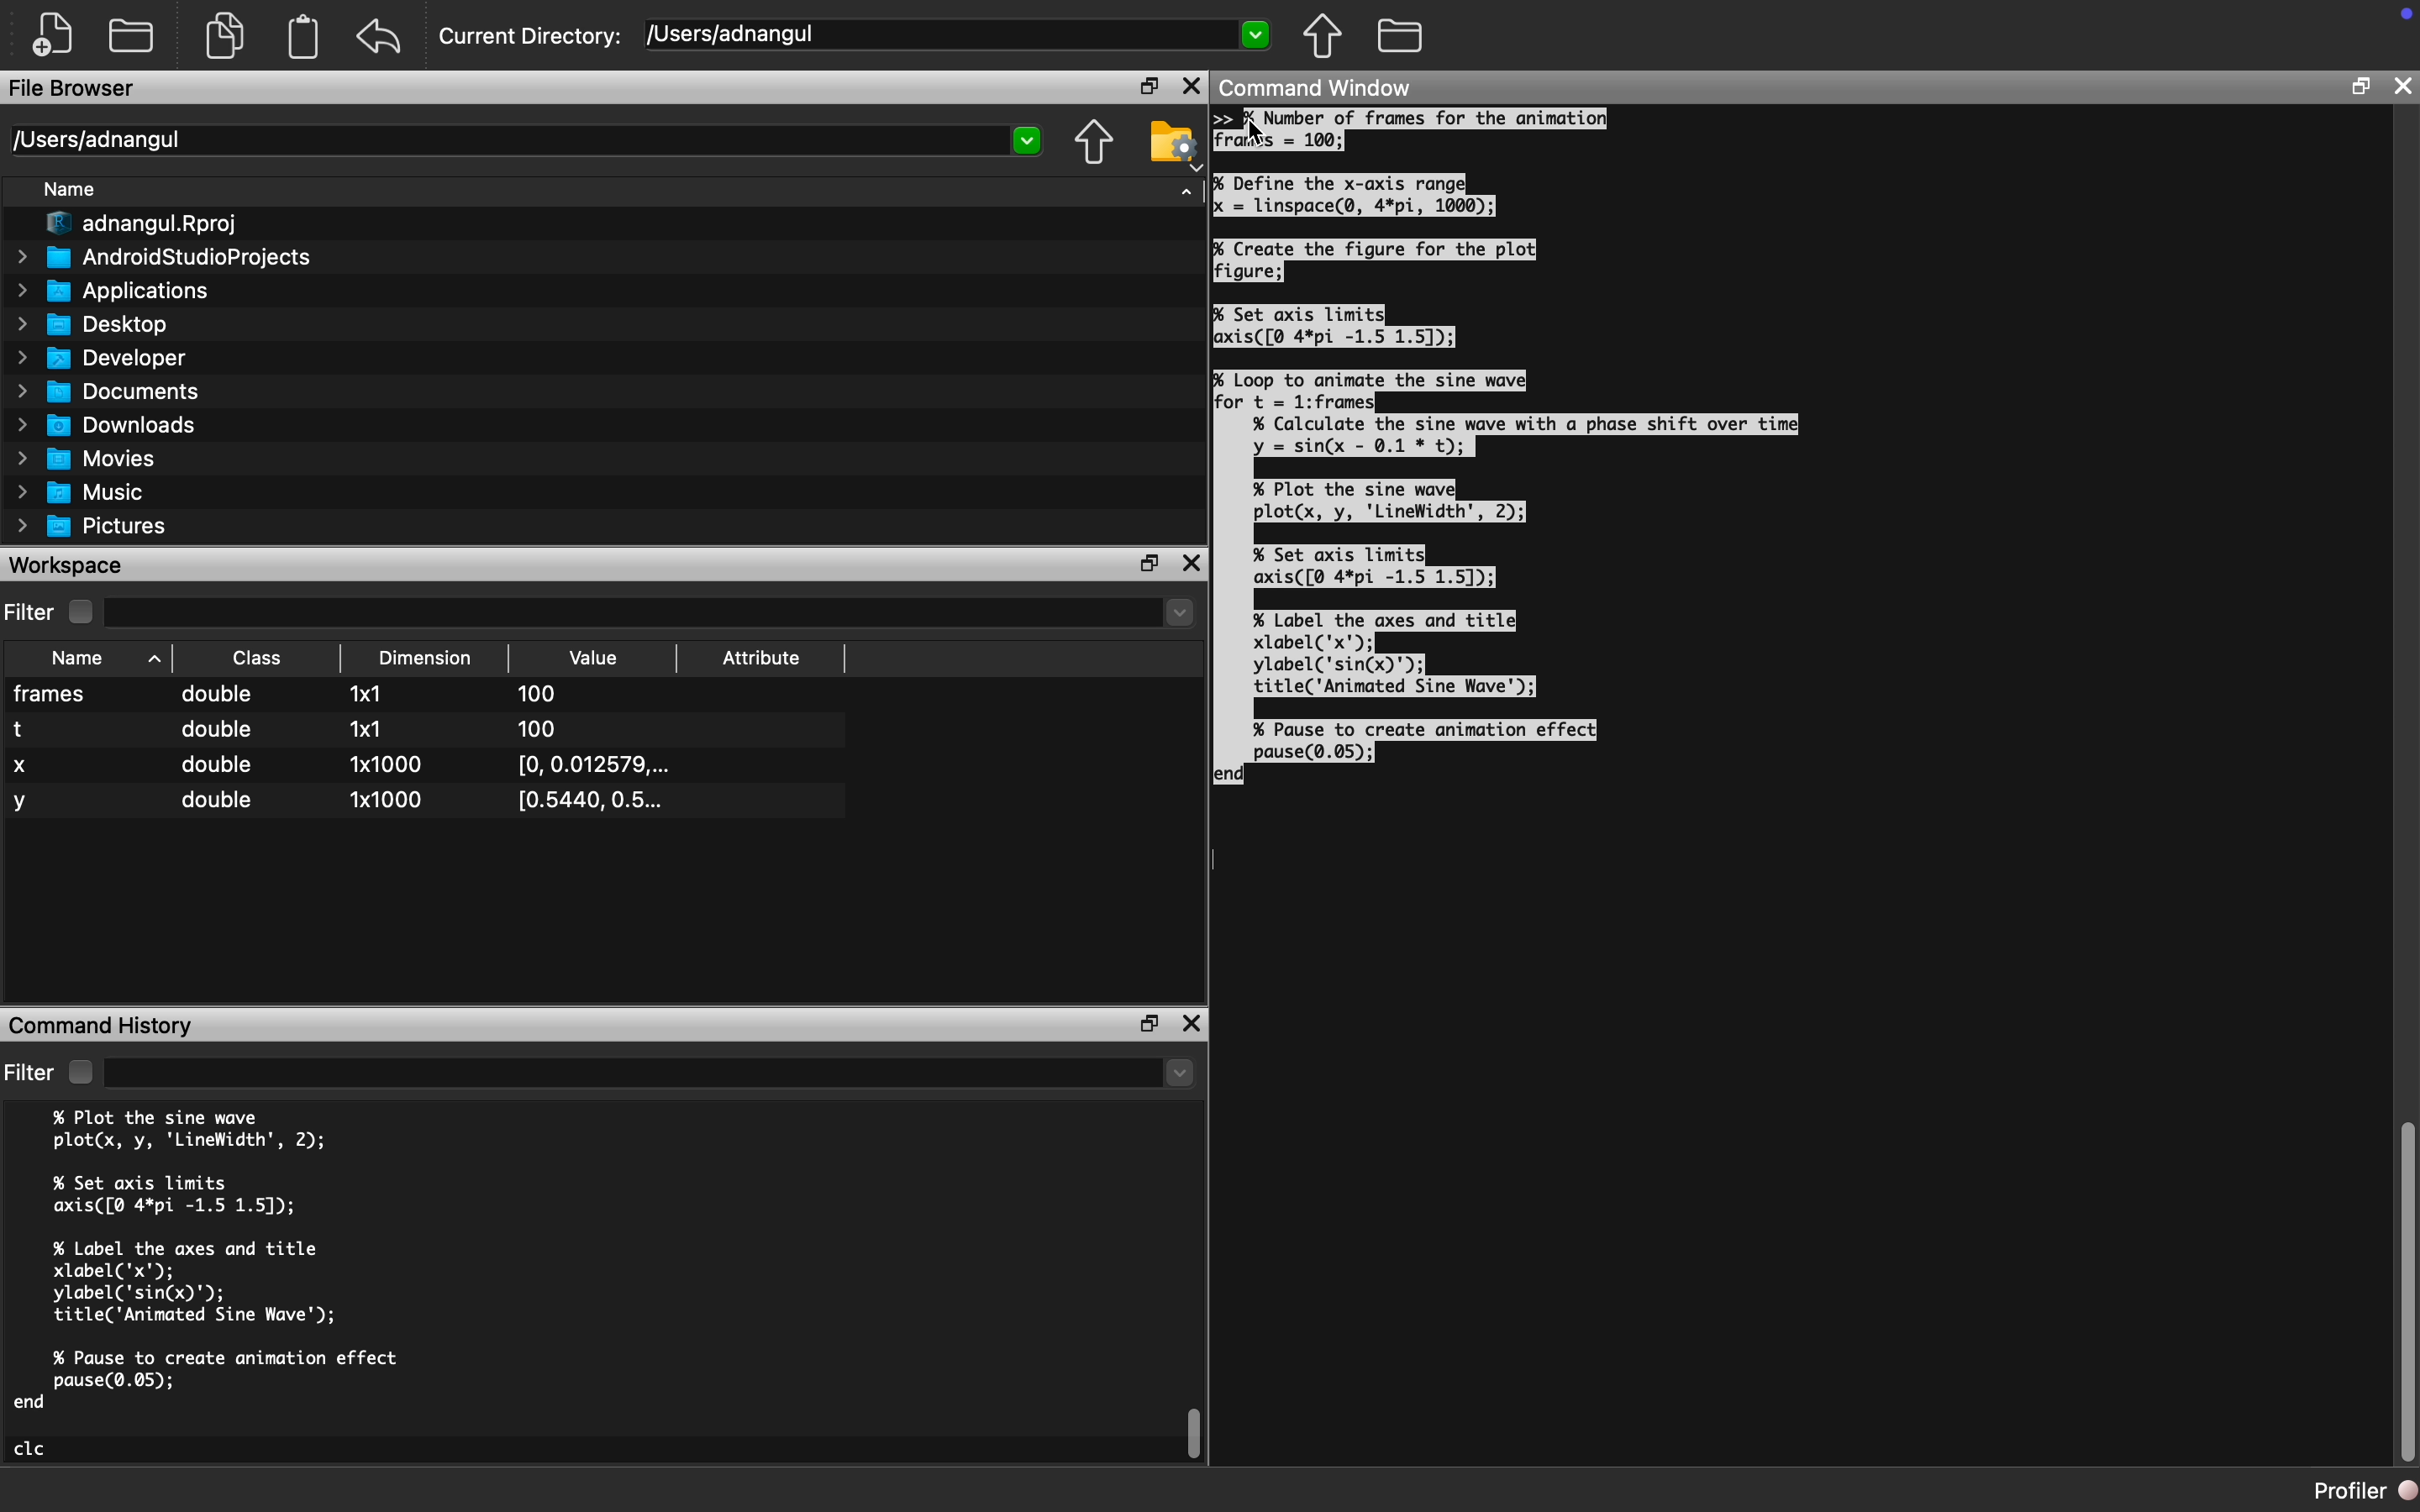  Describe the element at coordinates (366, 694) in the screenshot. I see `1x1` at that location.